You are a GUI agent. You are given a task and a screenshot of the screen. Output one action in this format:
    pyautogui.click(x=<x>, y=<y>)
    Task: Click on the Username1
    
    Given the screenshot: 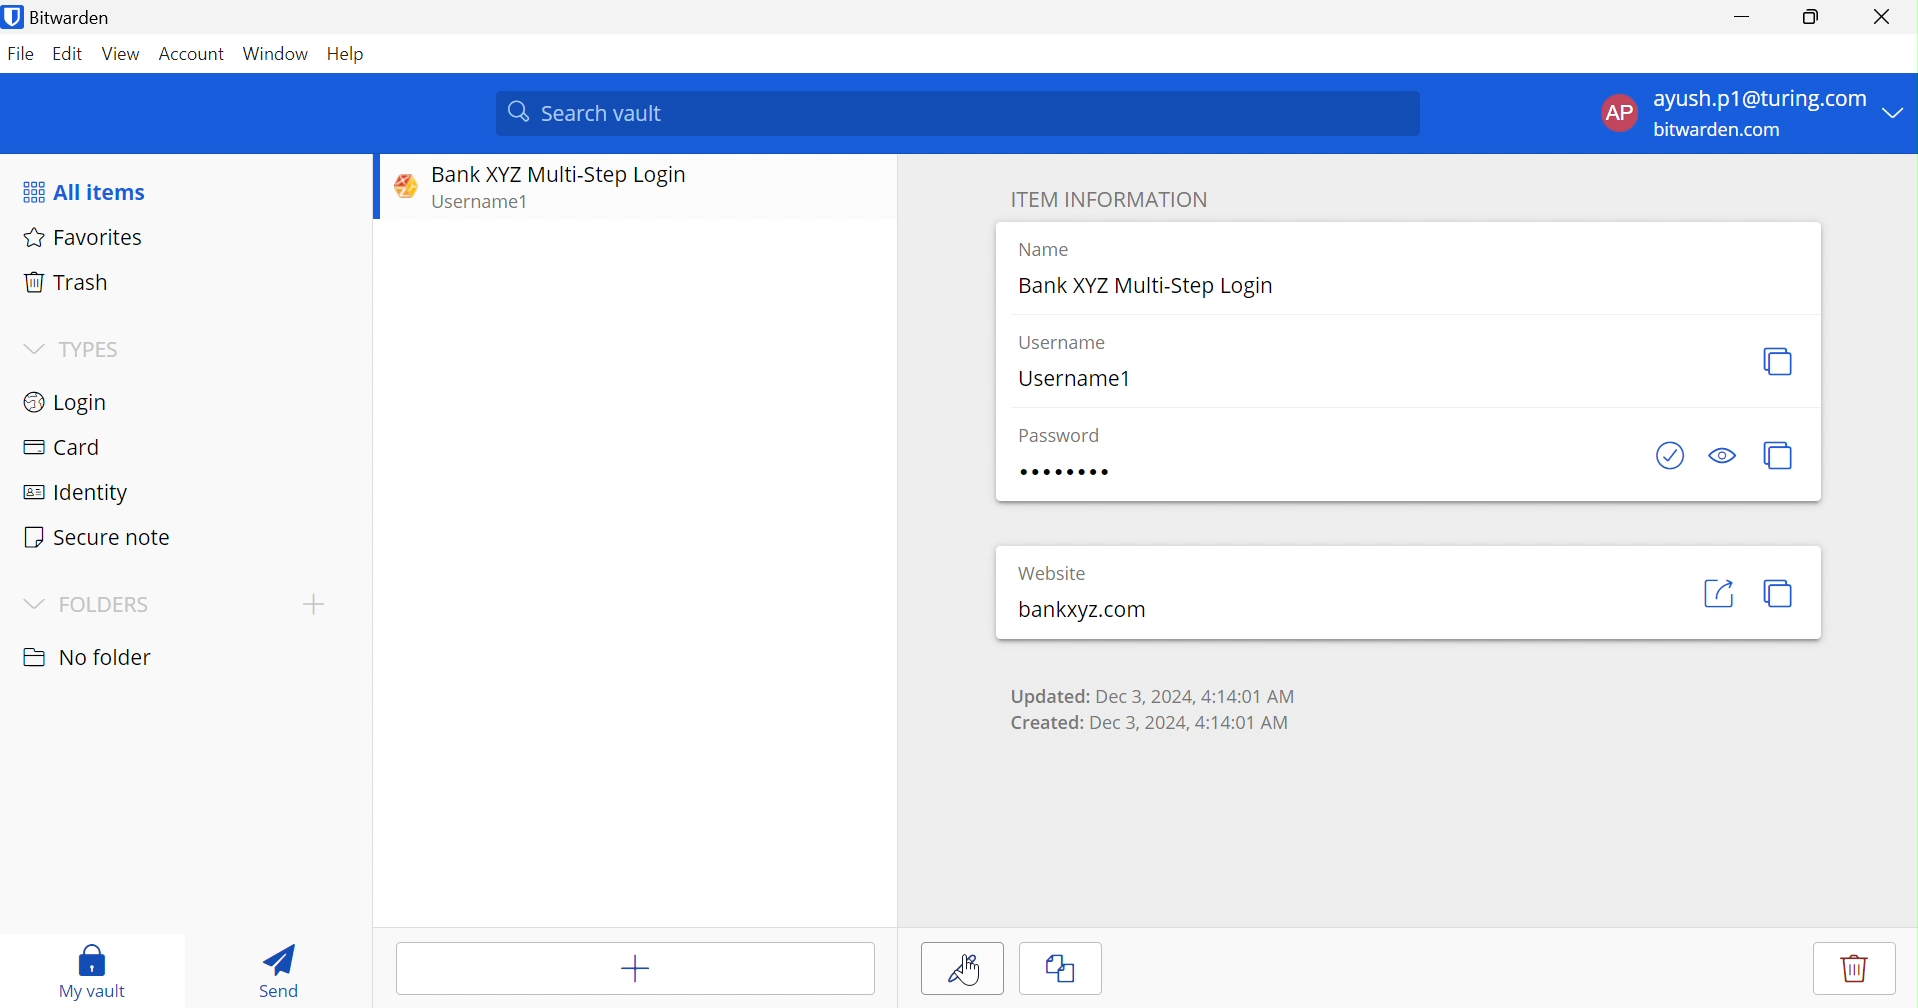 What is the action you would take?
    pyautogui.click(x=1075, y=378)
    